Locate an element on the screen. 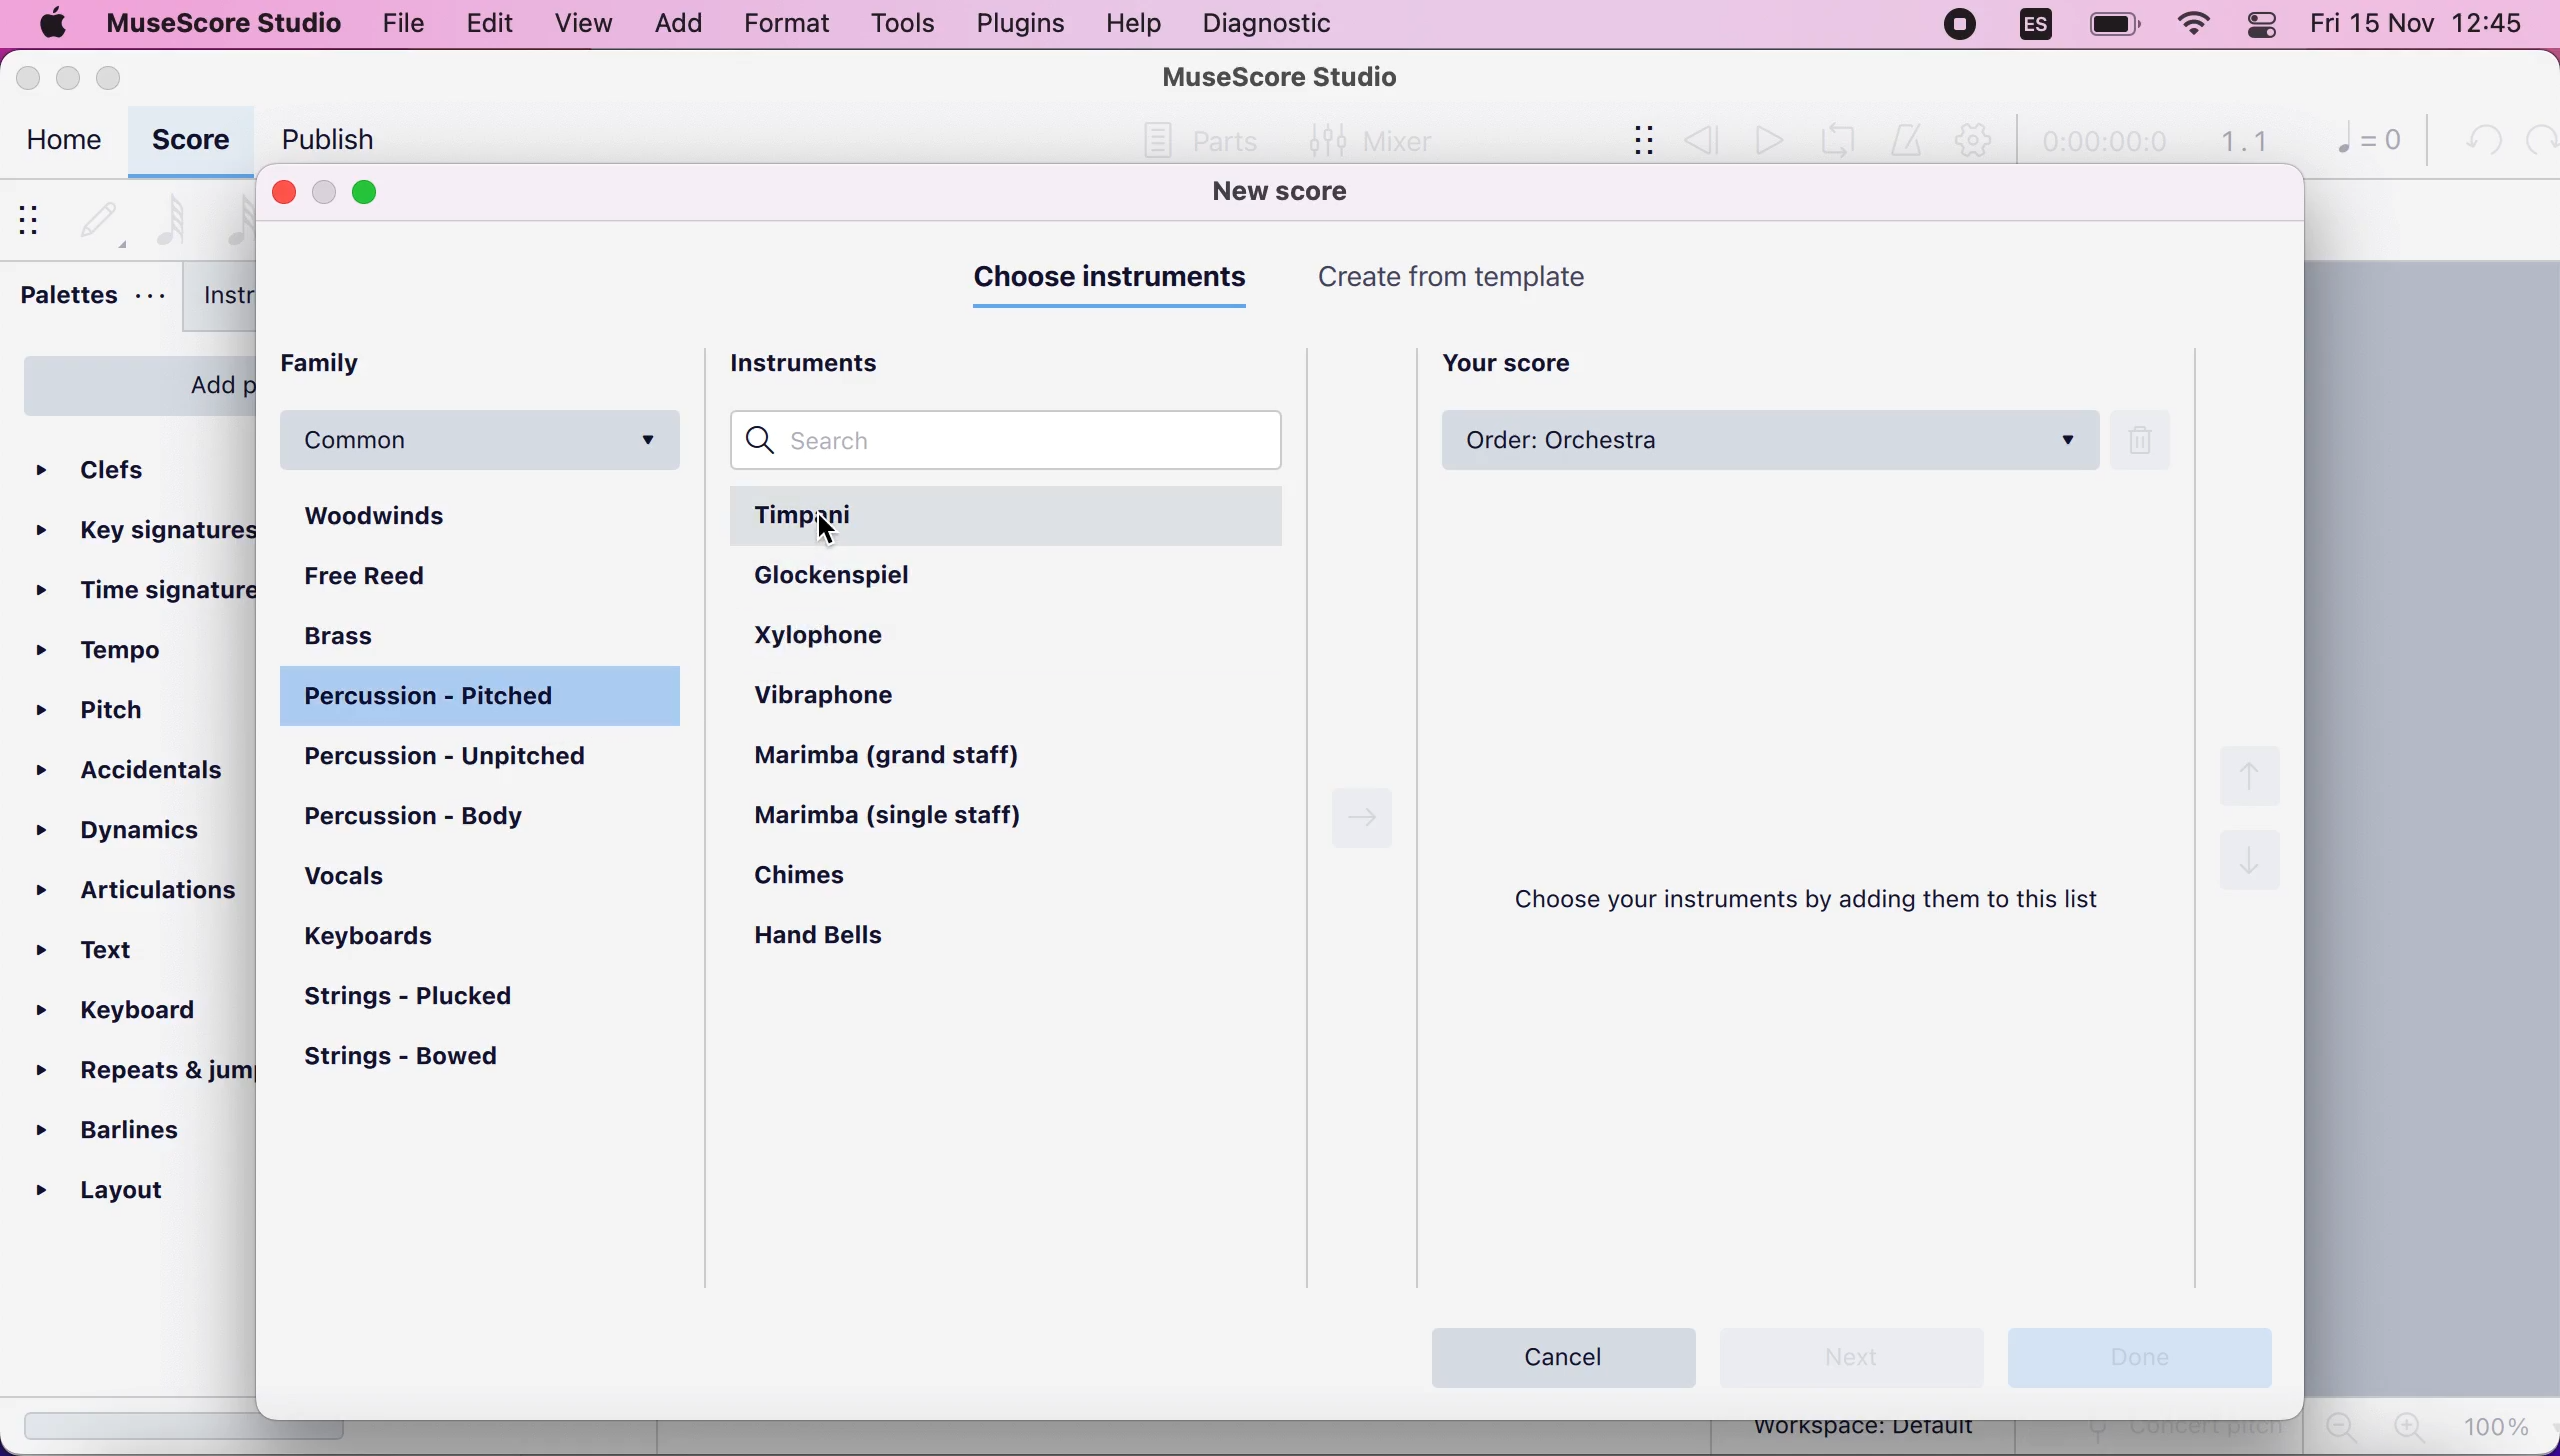 This screenshot has height=1456, width=2560. choose instruments is located at coordinates (1117, 279).